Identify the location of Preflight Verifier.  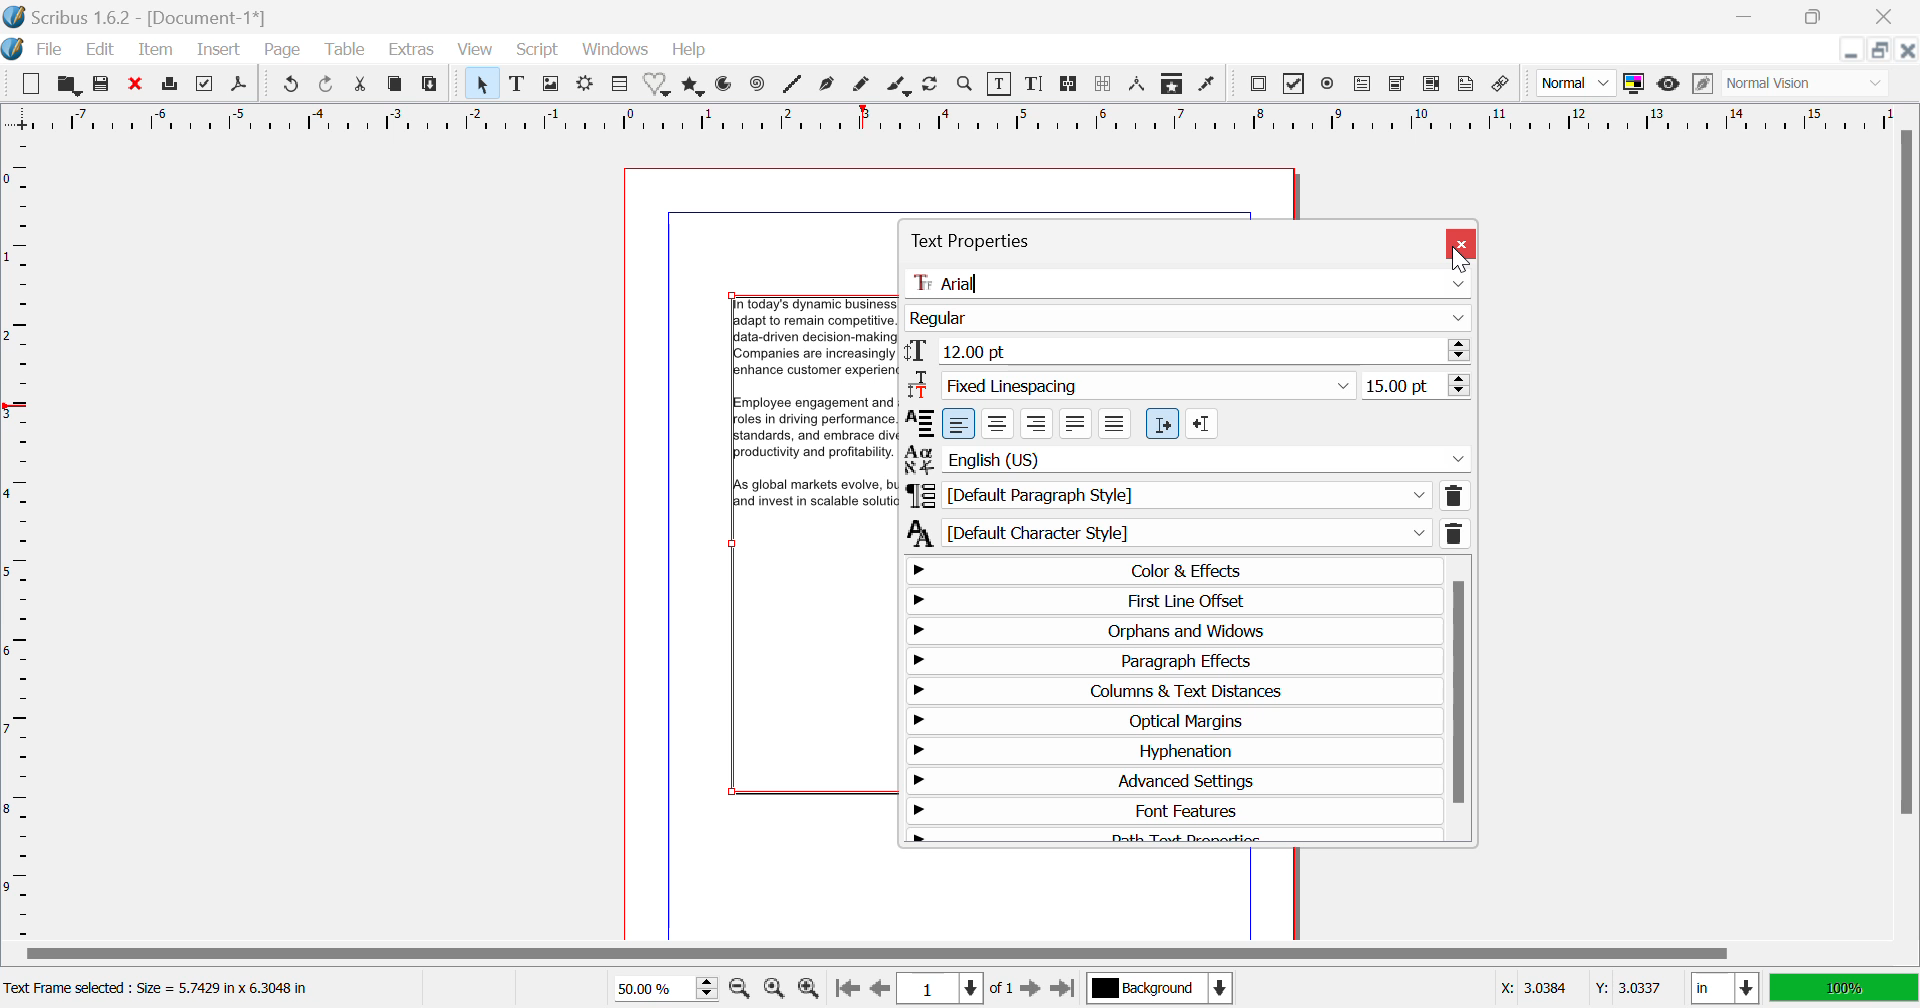
(209, 84).